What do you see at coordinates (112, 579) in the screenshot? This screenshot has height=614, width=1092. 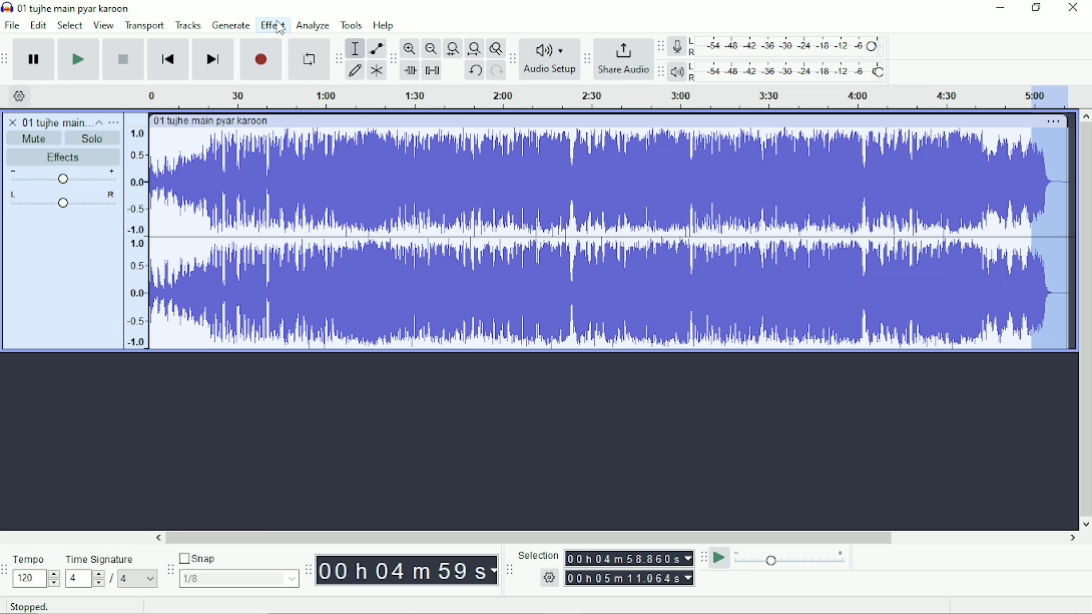 I see `/` at bounding box center [112, 579].